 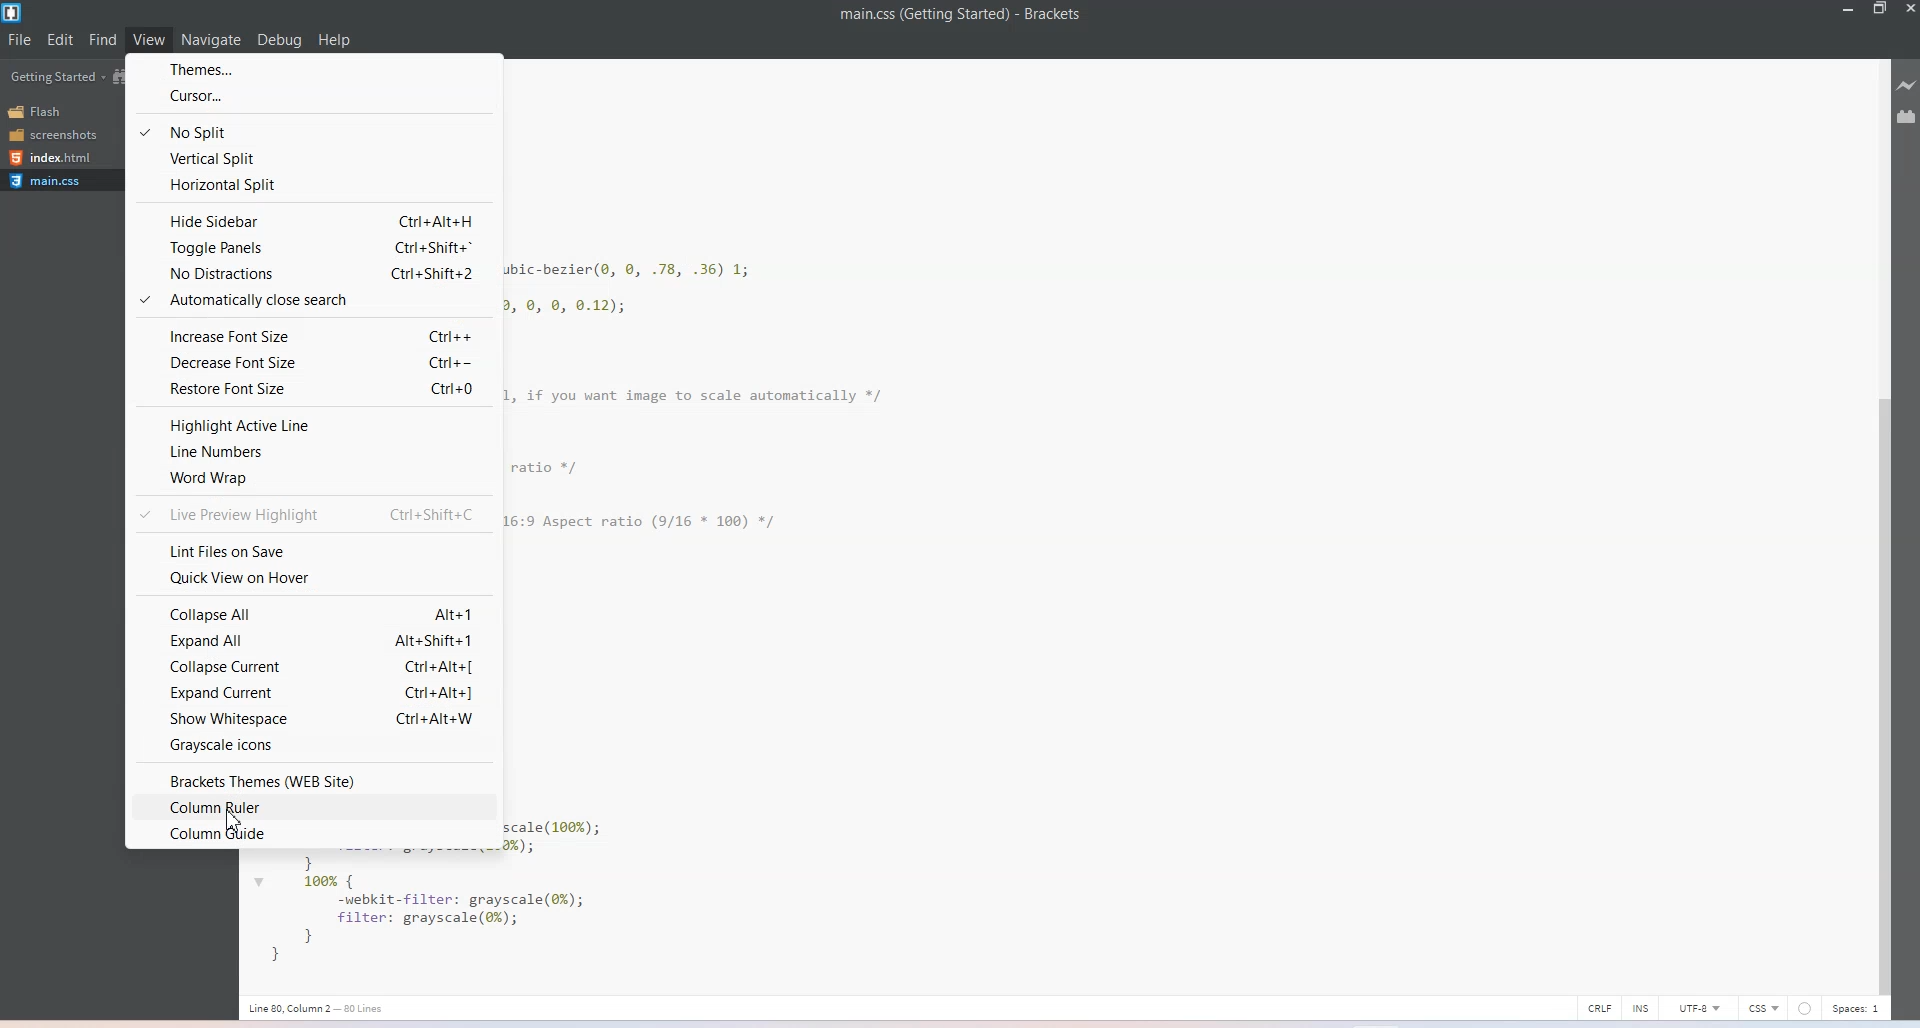 What do you see at coordinates (149, 39) in the screenshot?
I see `View` at bounding box center [149, 39].